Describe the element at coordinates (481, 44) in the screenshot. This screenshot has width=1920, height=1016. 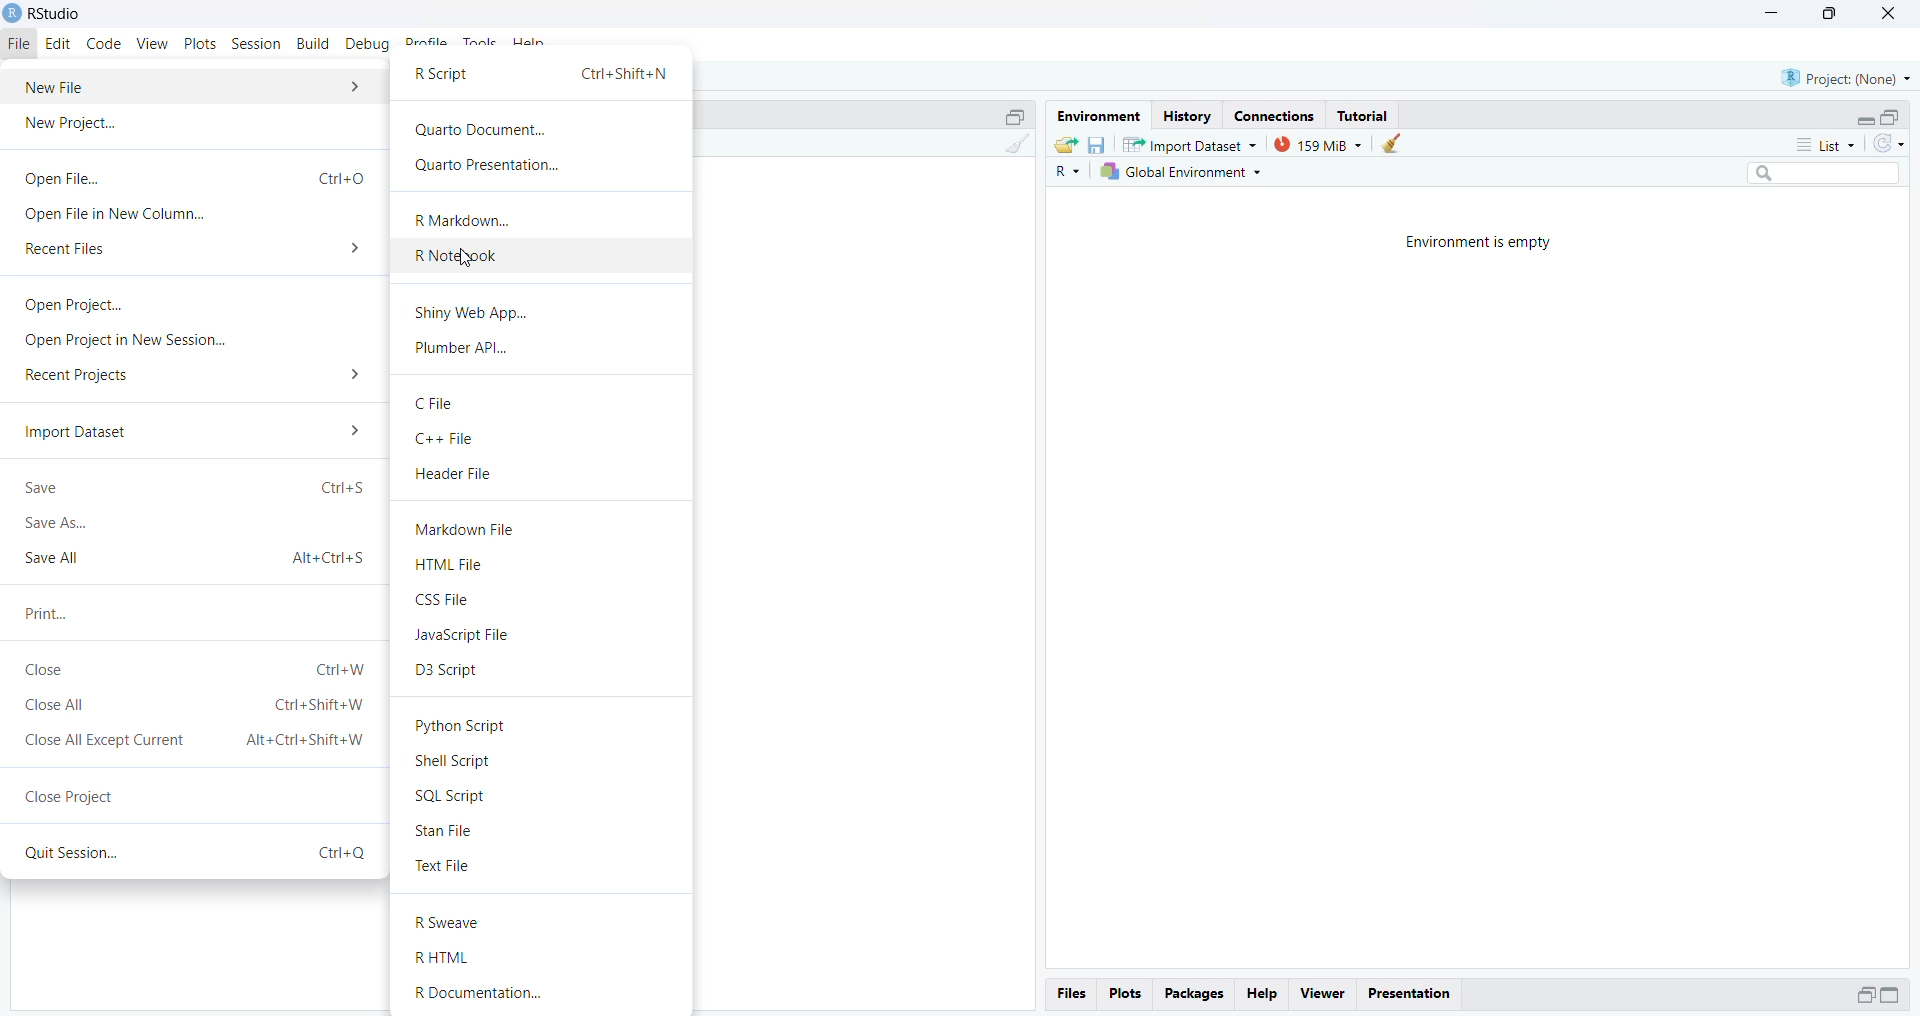
I see `tools` at that location.